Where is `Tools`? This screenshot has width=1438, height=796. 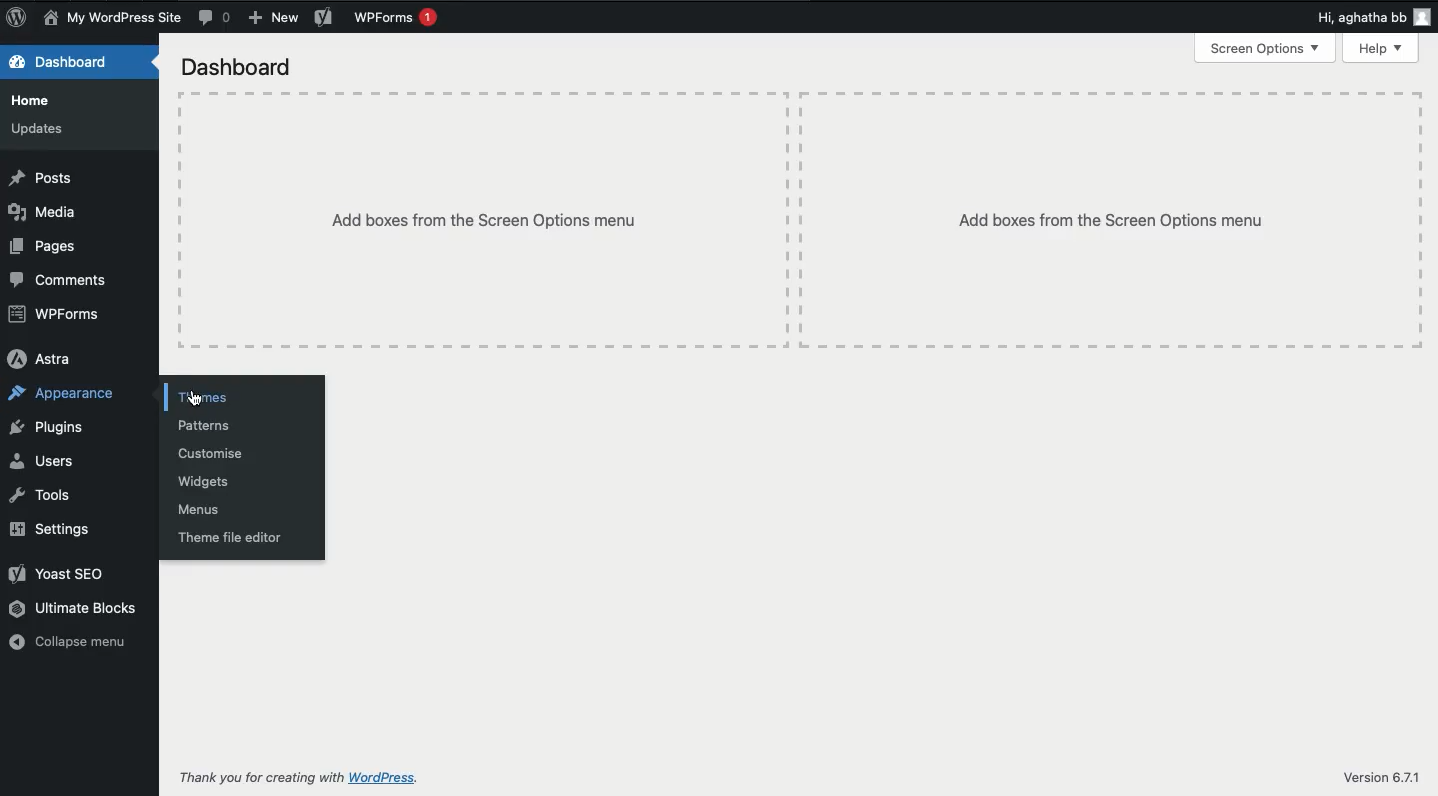 Tools is located at coordinates (45, 495).